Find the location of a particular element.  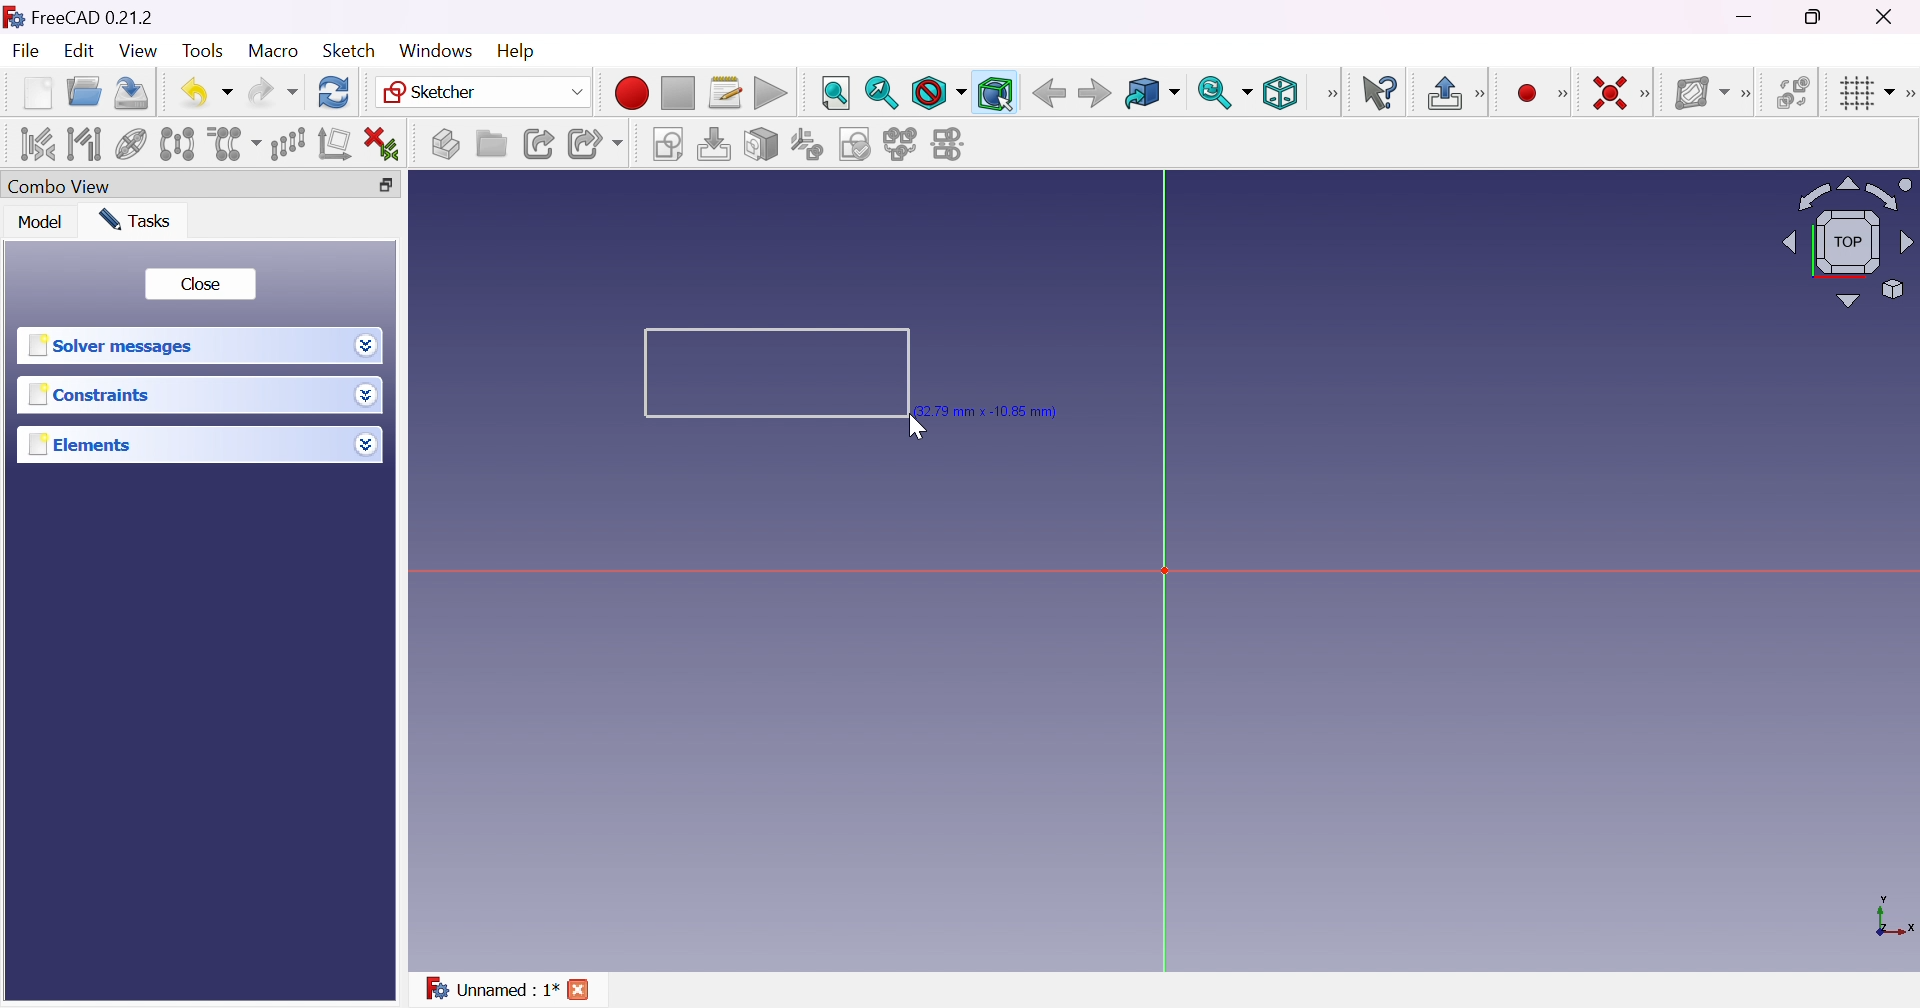

Validate sketch... is located at coordinates (854, 145).